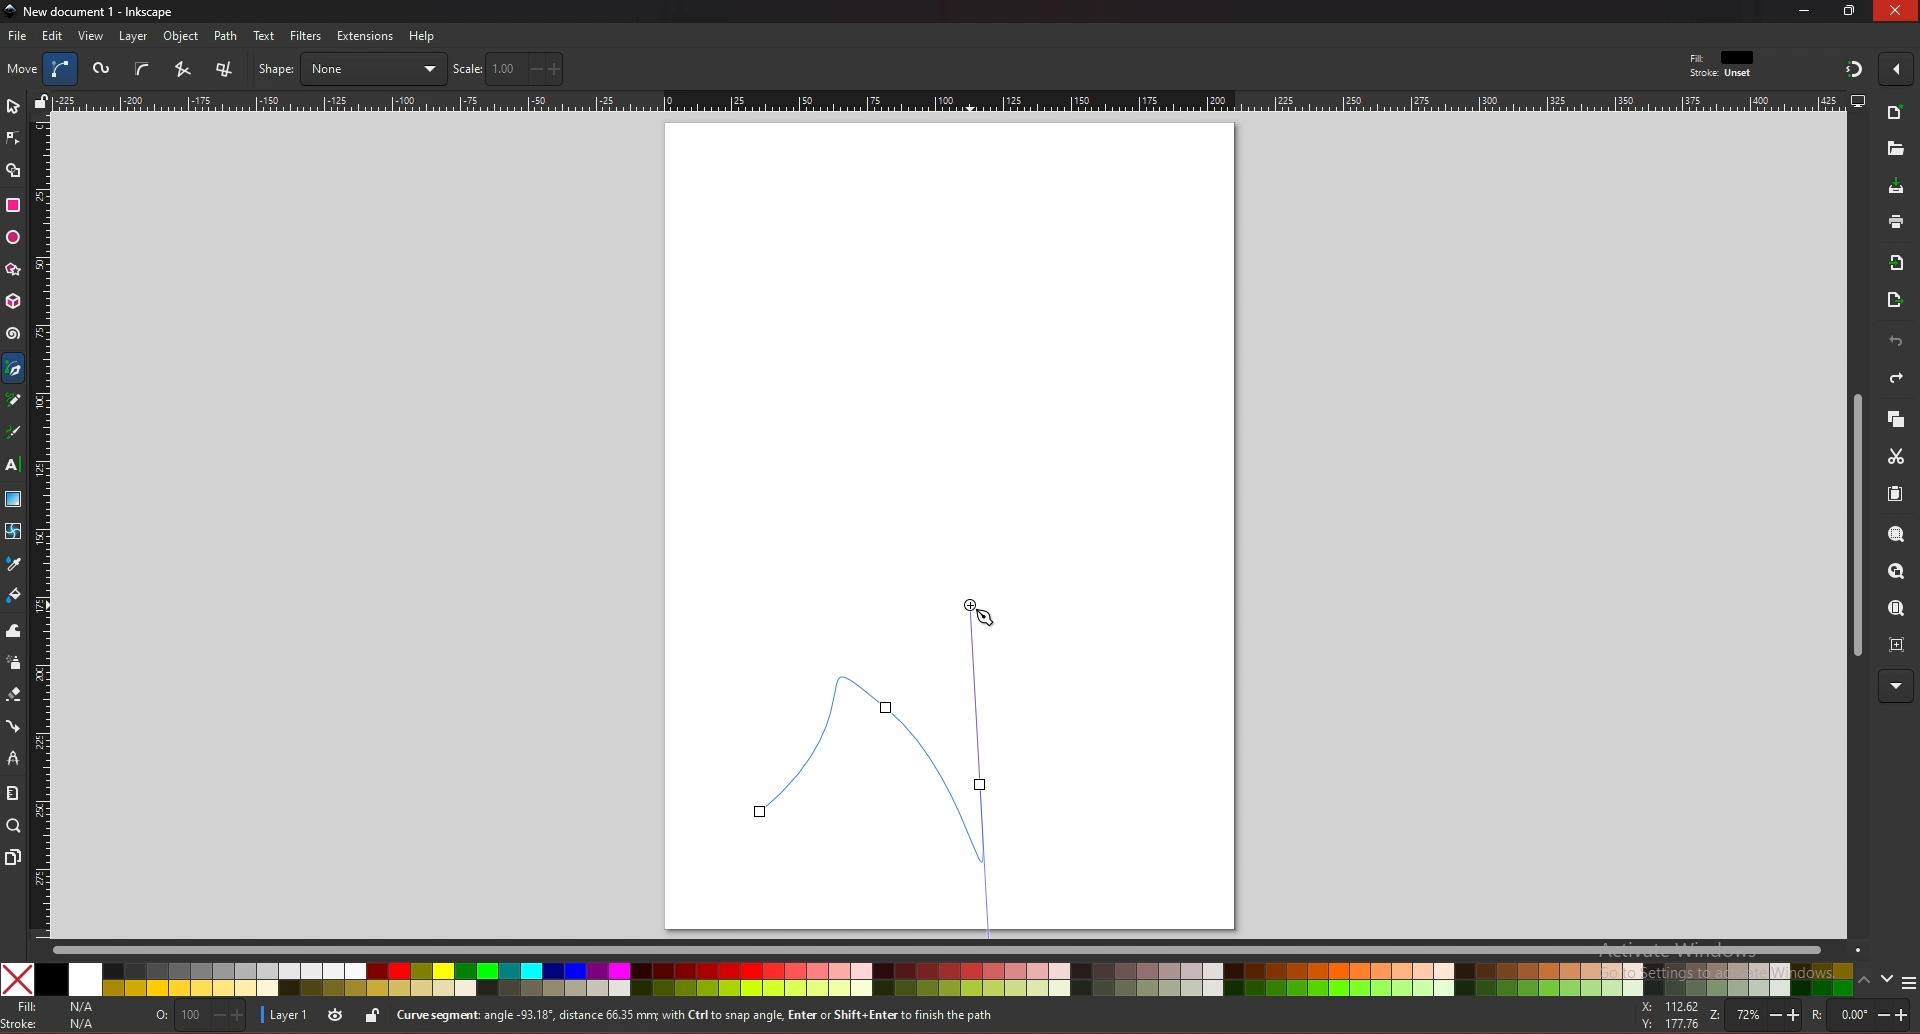 This screenshot has width=1920, height=1034. I want to click on x and y coordinates, so click(1668, 1015).